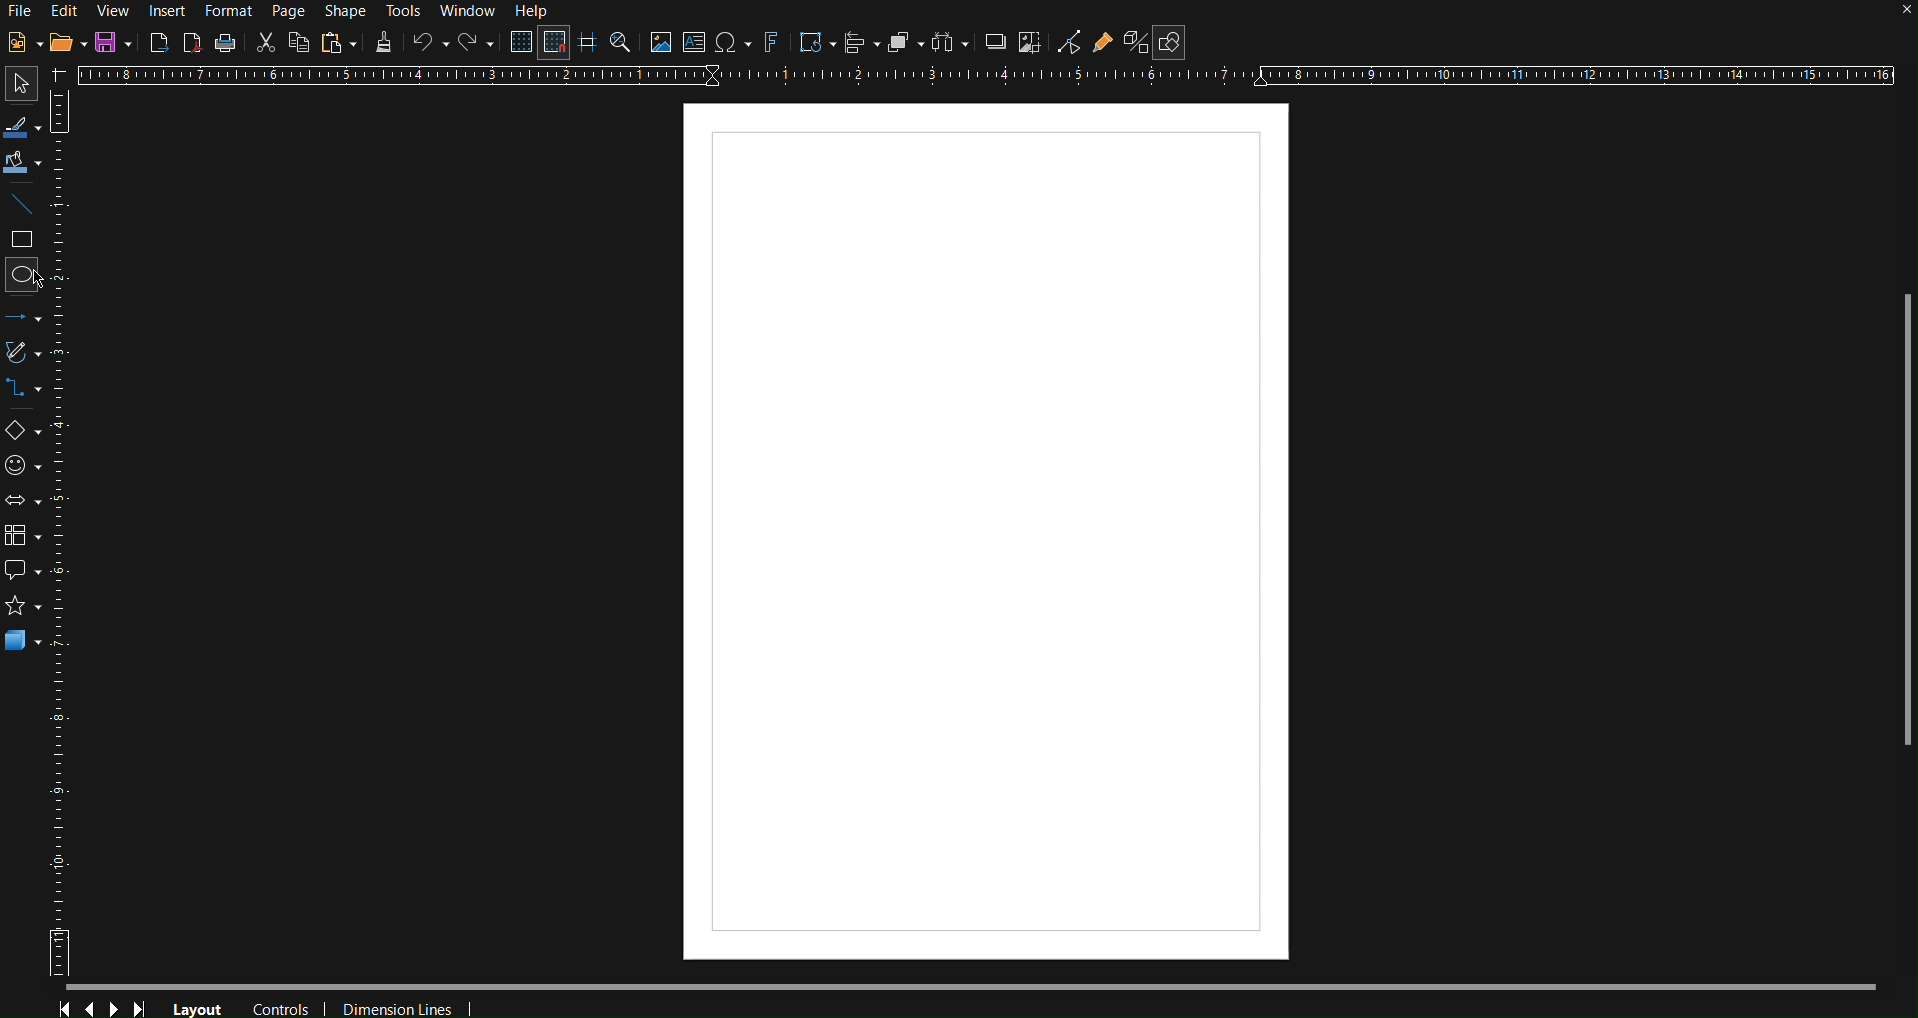 This screenshot has height=1018, width=1918. Describe the element at coordinates (116, 11) in the screenshot. I see `View` at that location.